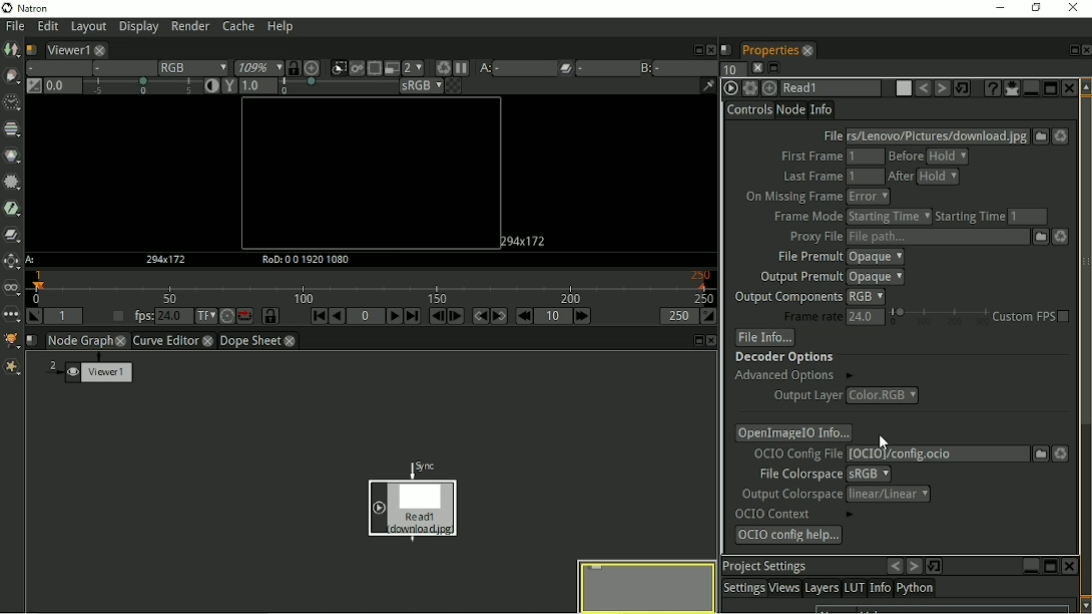  Describe the element at coordinates (831, 87) in the screenshot. I see `Read 1` at that location.